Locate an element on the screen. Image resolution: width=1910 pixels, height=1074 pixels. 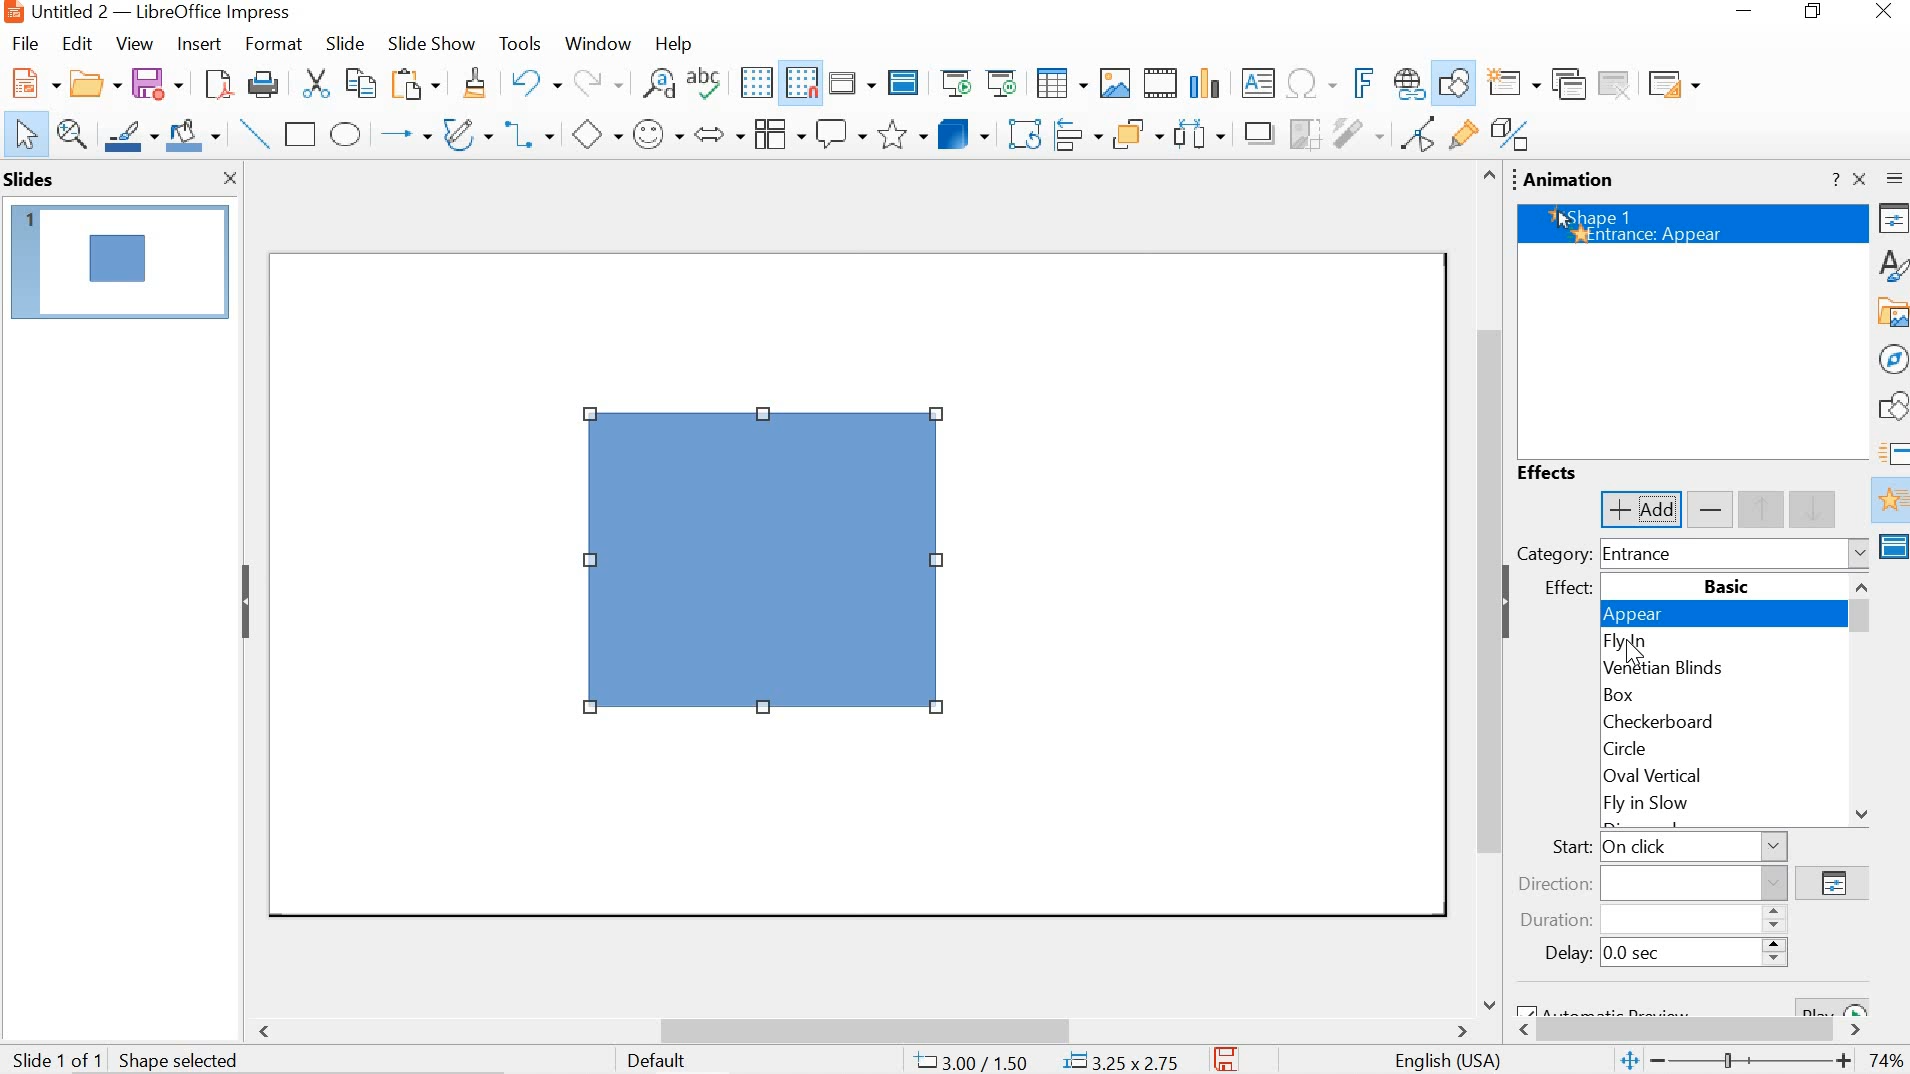
venetian blinds is located at coordinates (1720, 669).